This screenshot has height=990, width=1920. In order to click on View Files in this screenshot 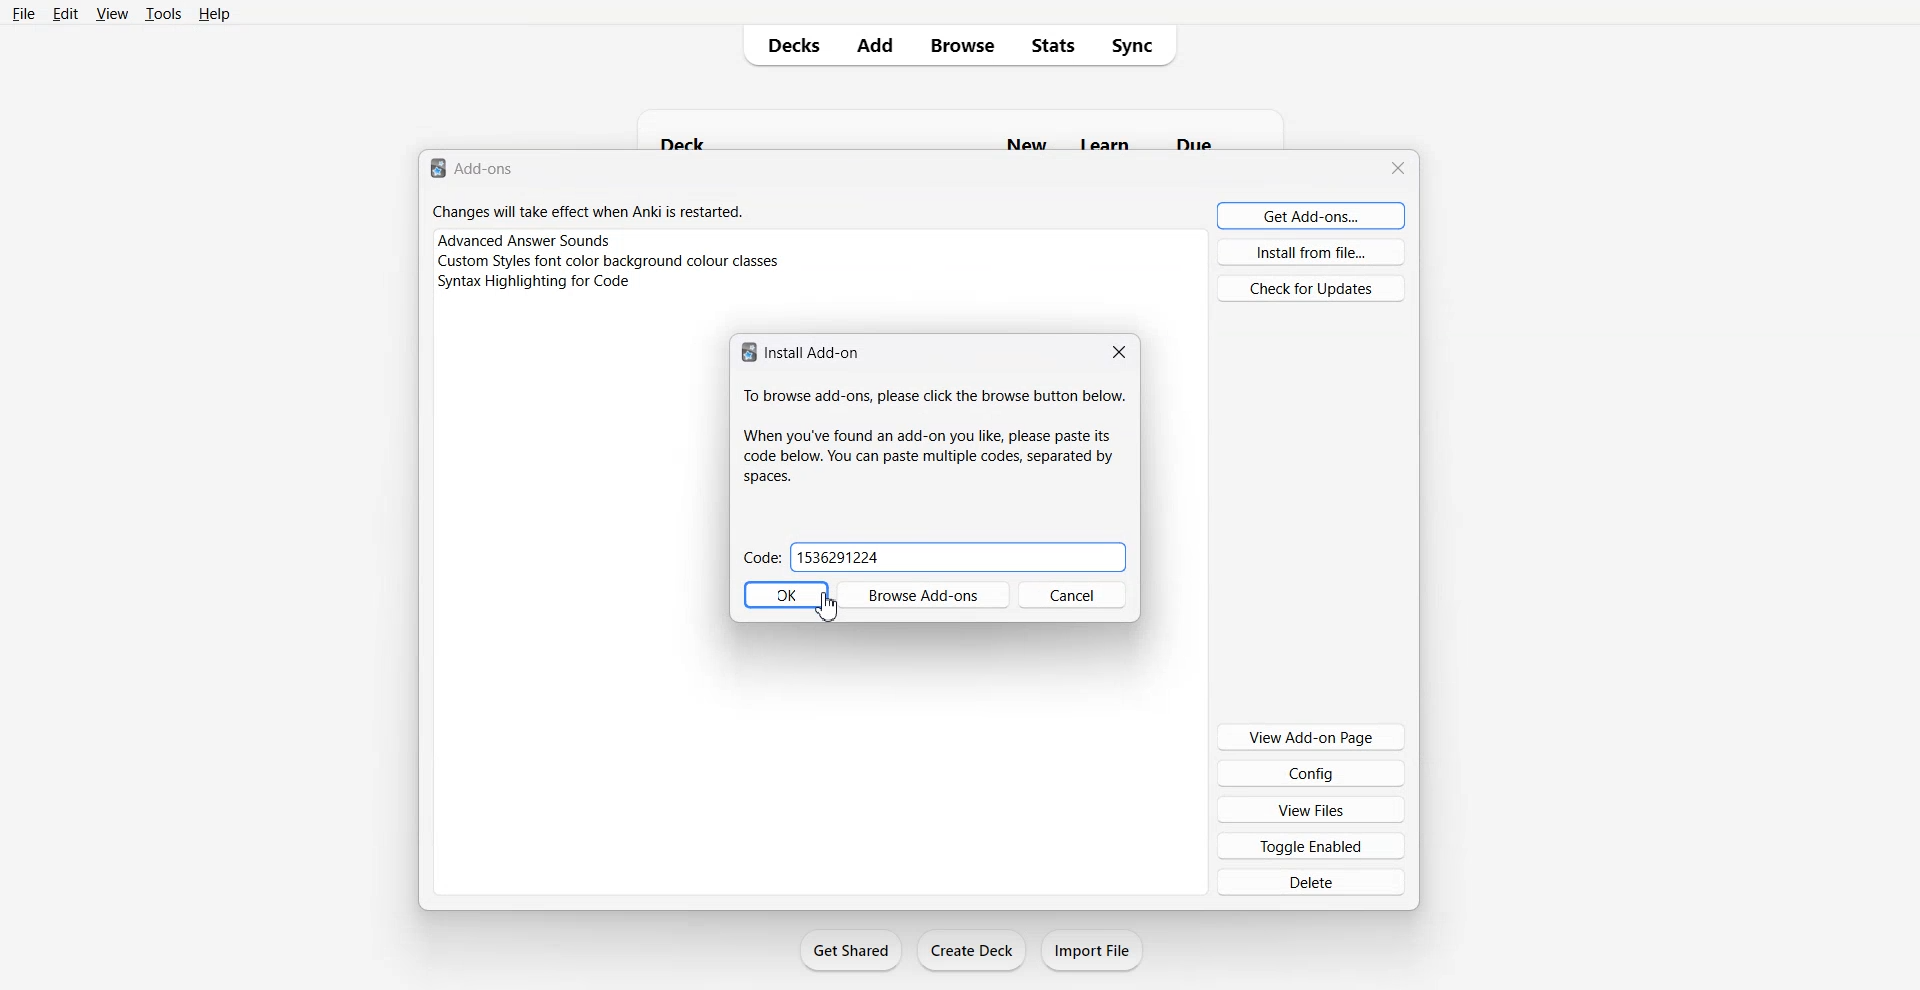, I will do `click(1311, 809)`.